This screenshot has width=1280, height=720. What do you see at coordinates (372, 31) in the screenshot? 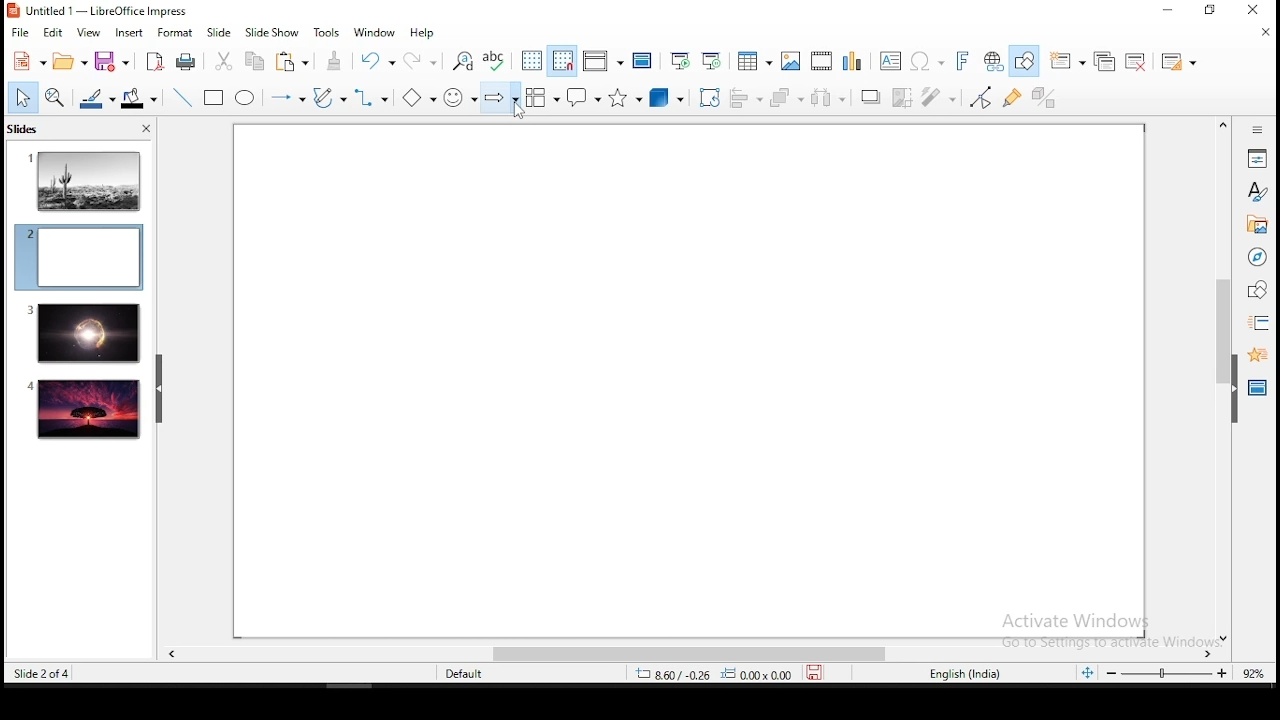
I see `window` at bounding box center [372, 31].